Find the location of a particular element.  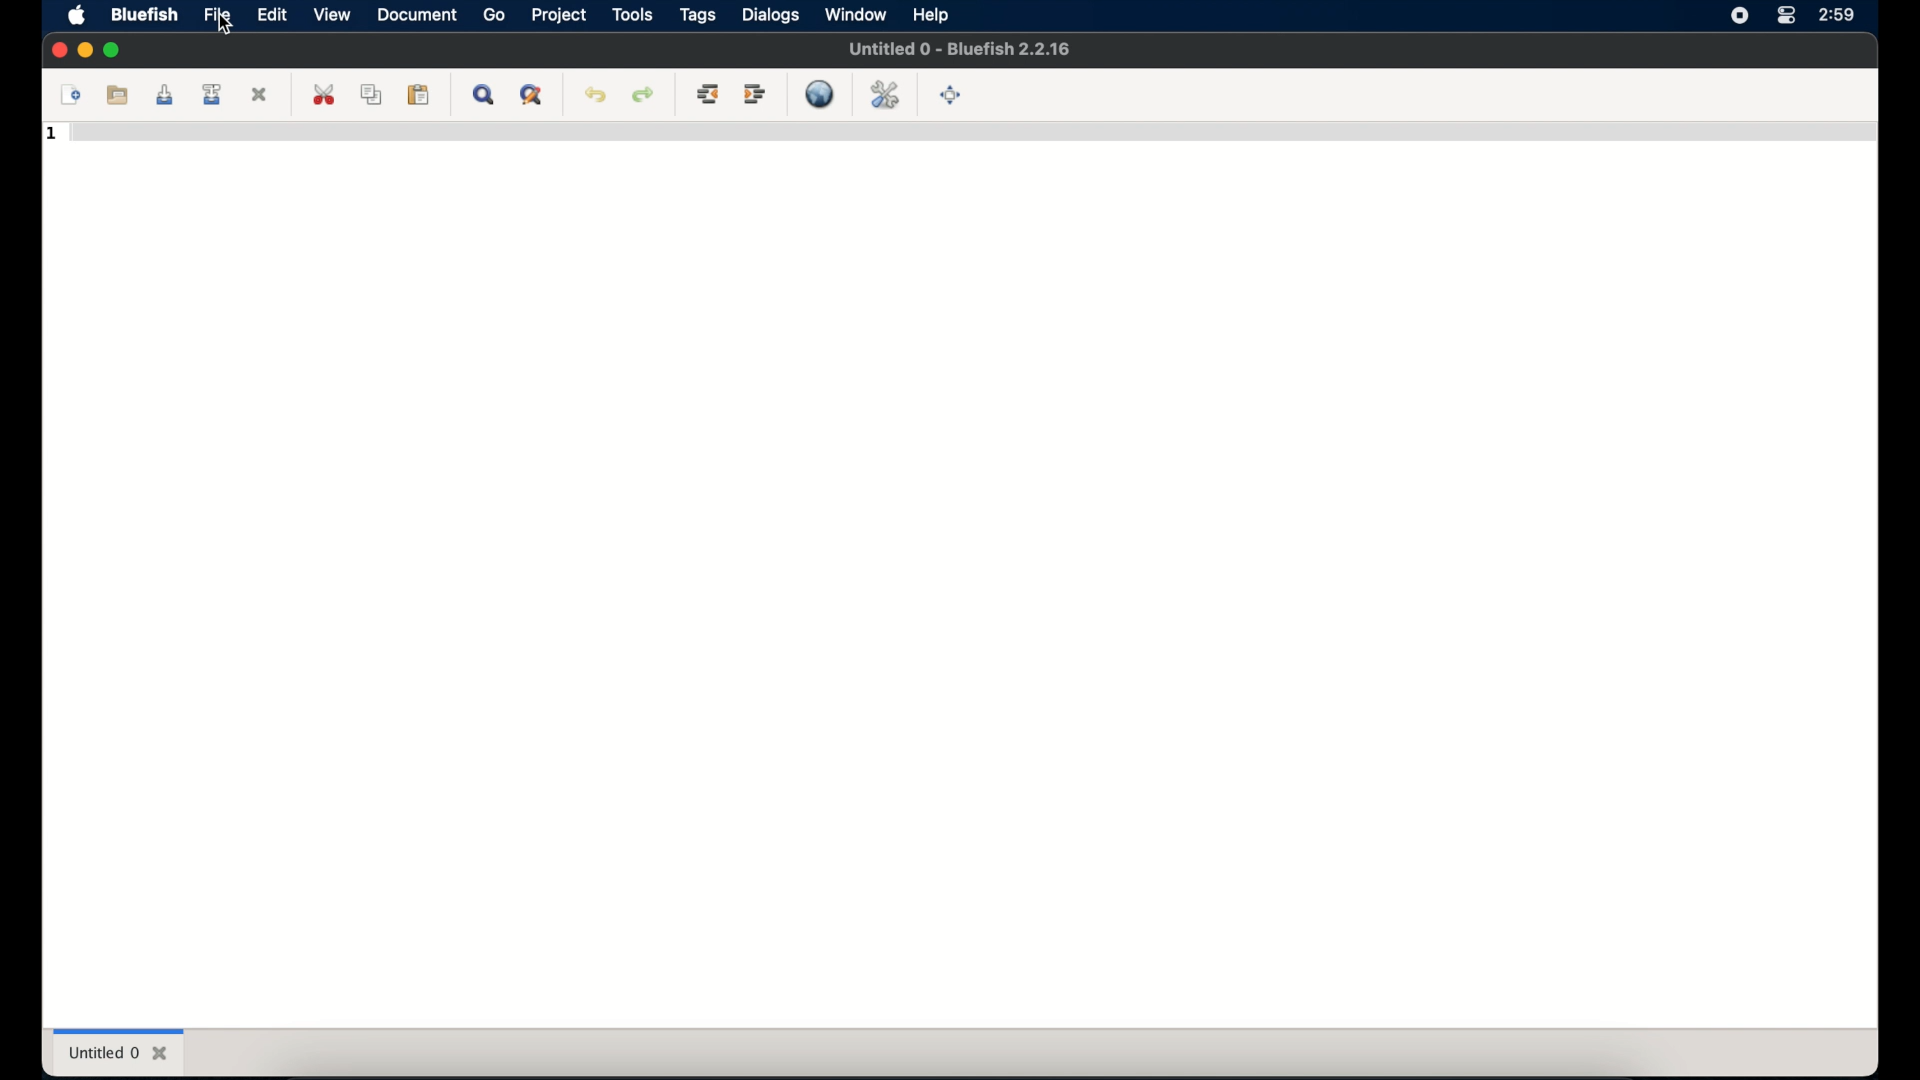

cursor is located at coordinates (223, 25).